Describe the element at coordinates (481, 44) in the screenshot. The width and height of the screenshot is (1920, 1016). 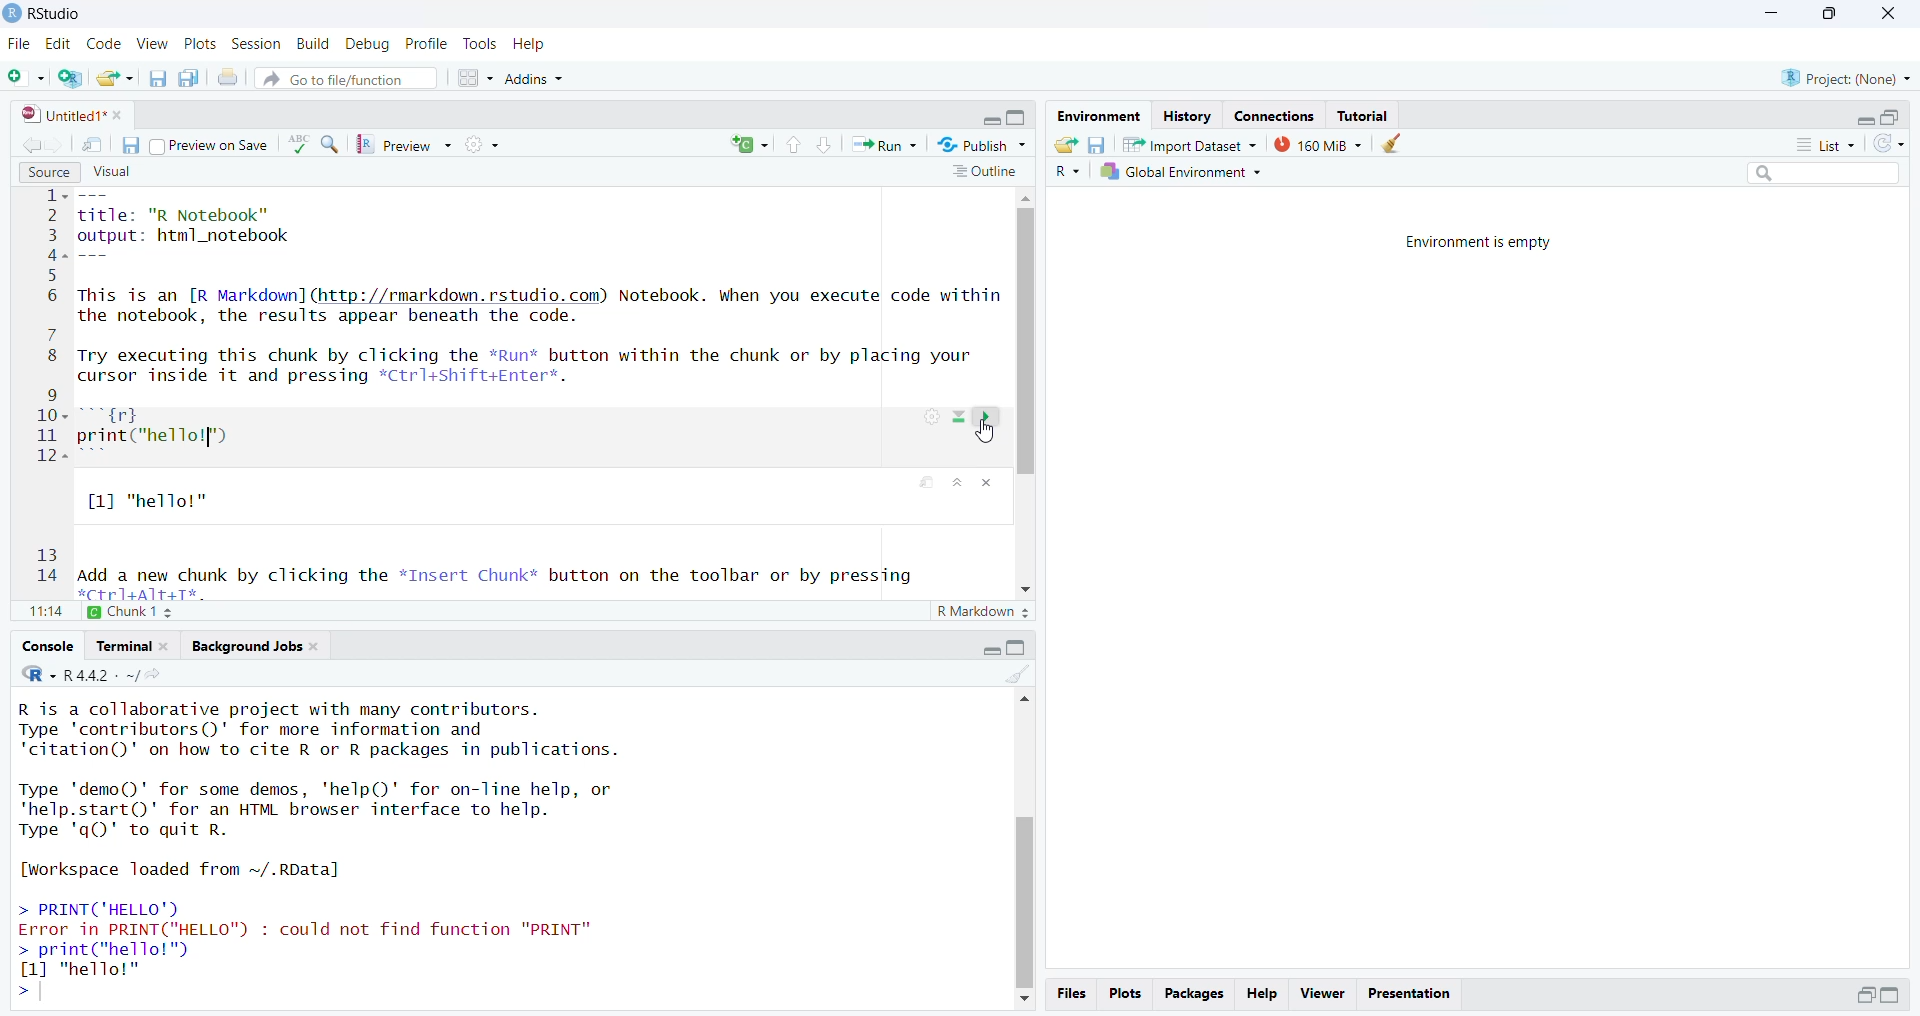
I see `tools` at that location.